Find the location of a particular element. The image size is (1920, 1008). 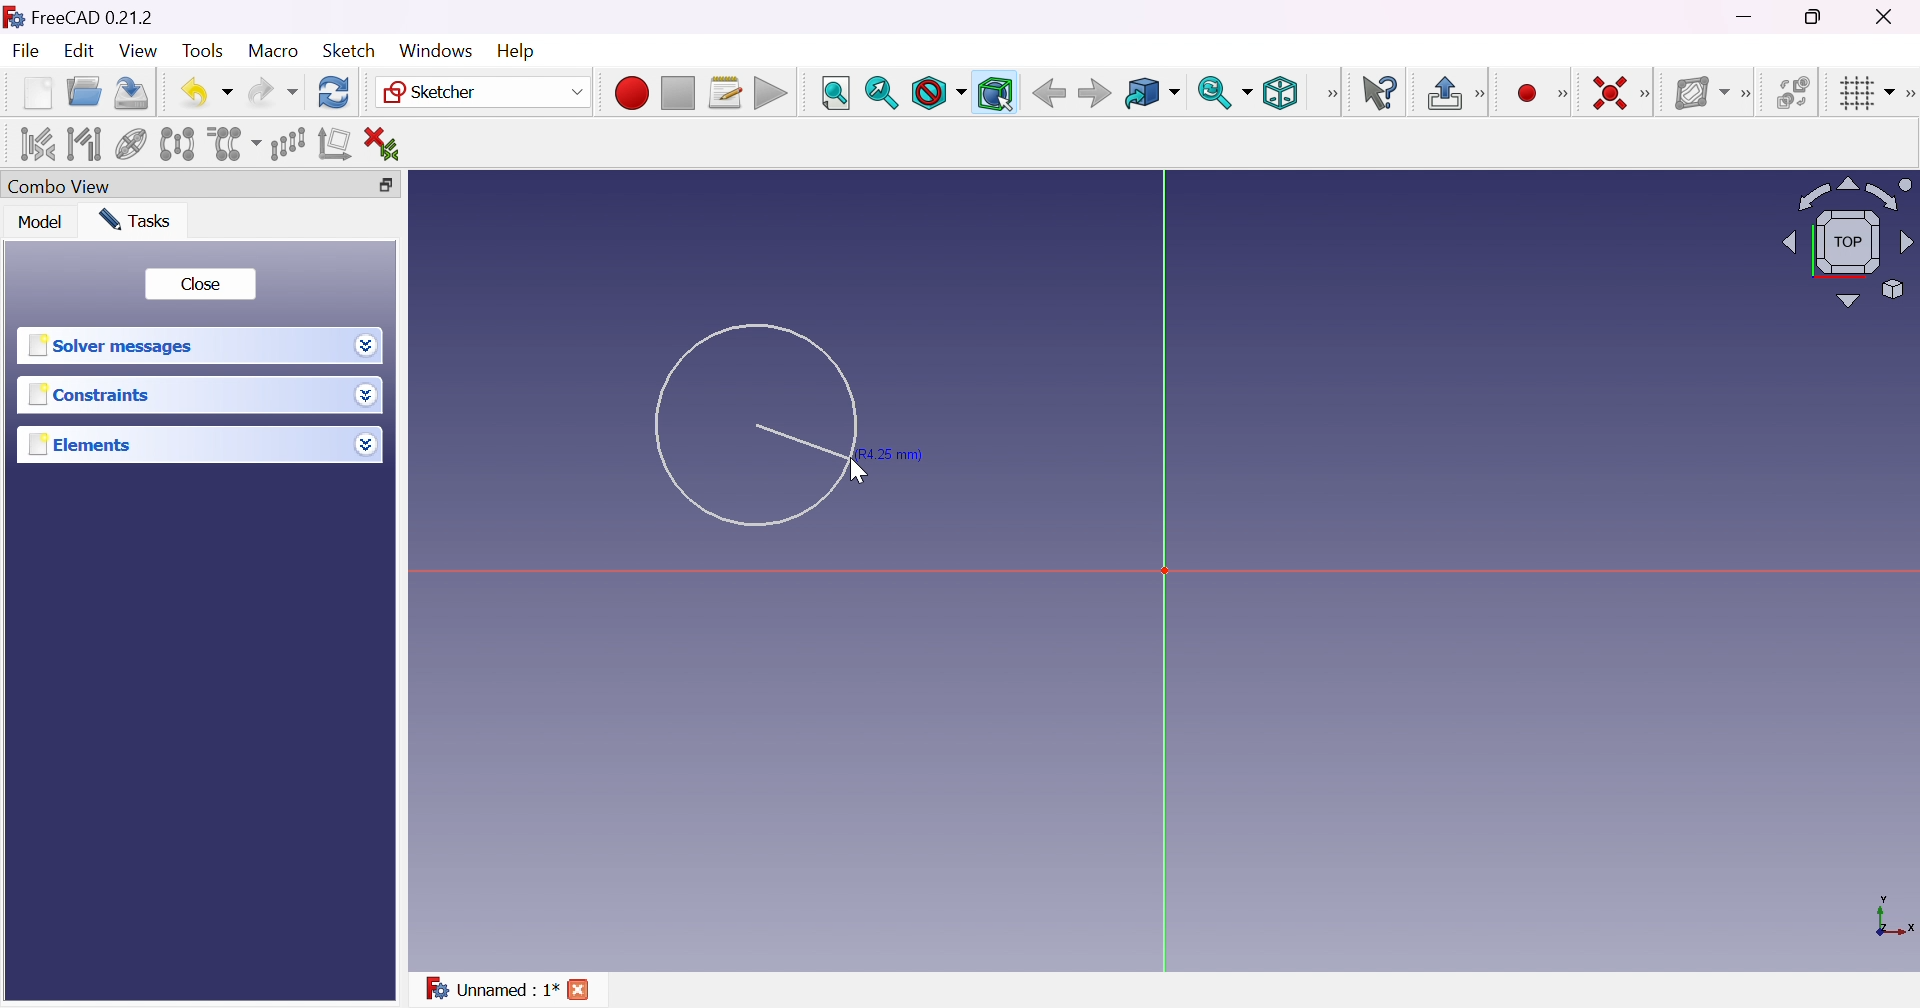

Cursor is located at coordinates (861, 474).